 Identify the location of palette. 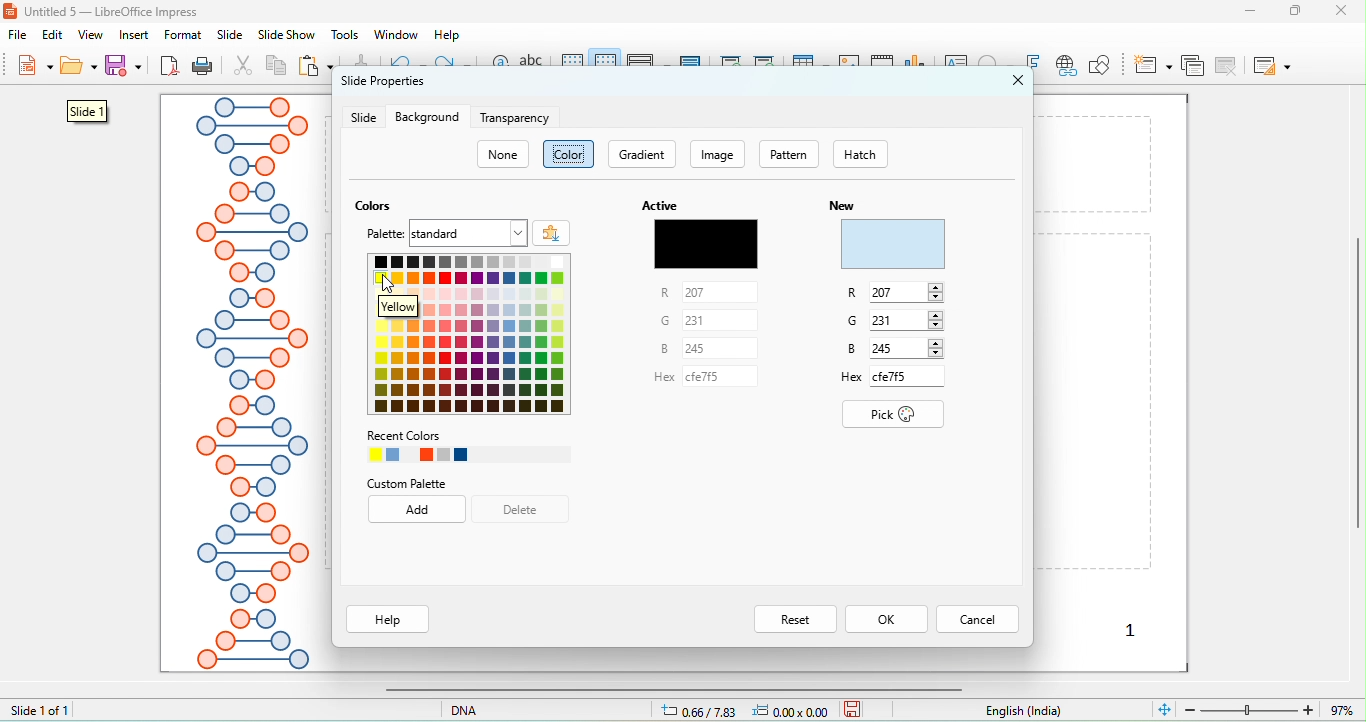
(387, 235).